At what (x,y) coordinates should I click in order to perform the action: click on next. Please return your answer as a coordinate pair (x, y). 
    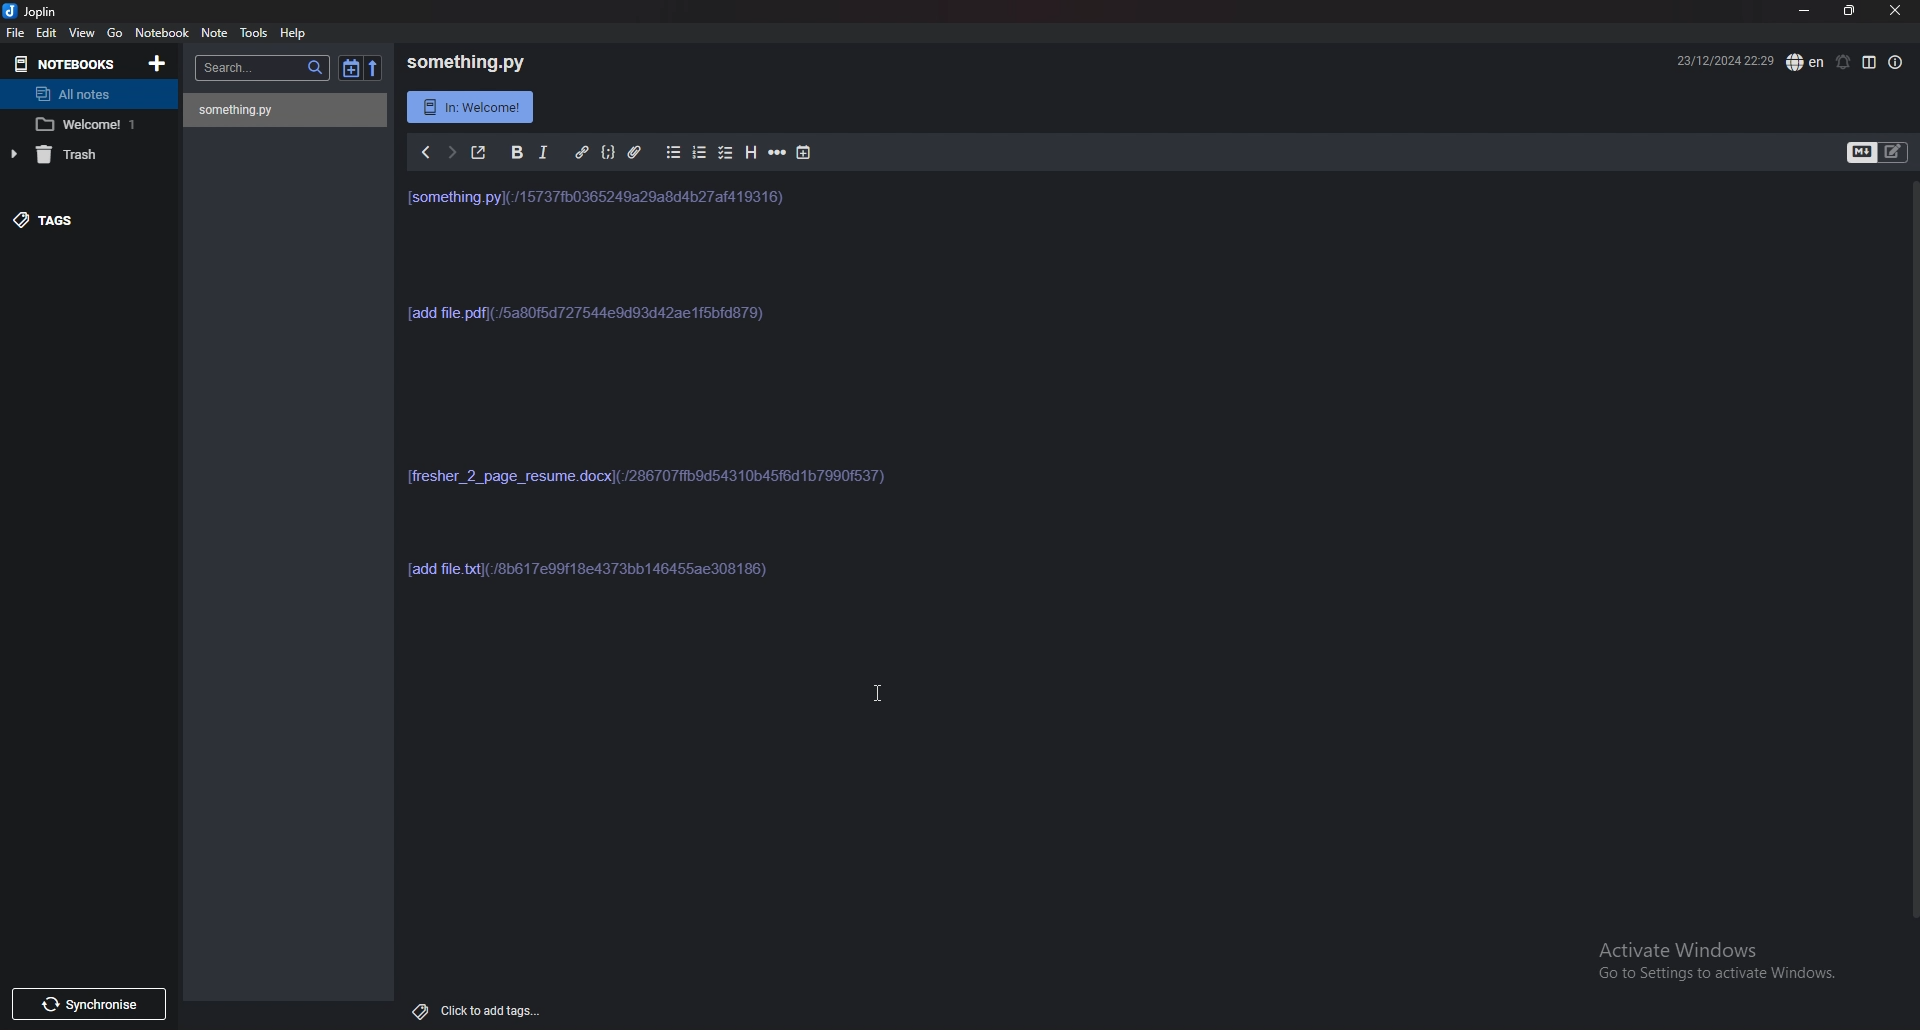
    Looking at the image, I should click on (448, 153).